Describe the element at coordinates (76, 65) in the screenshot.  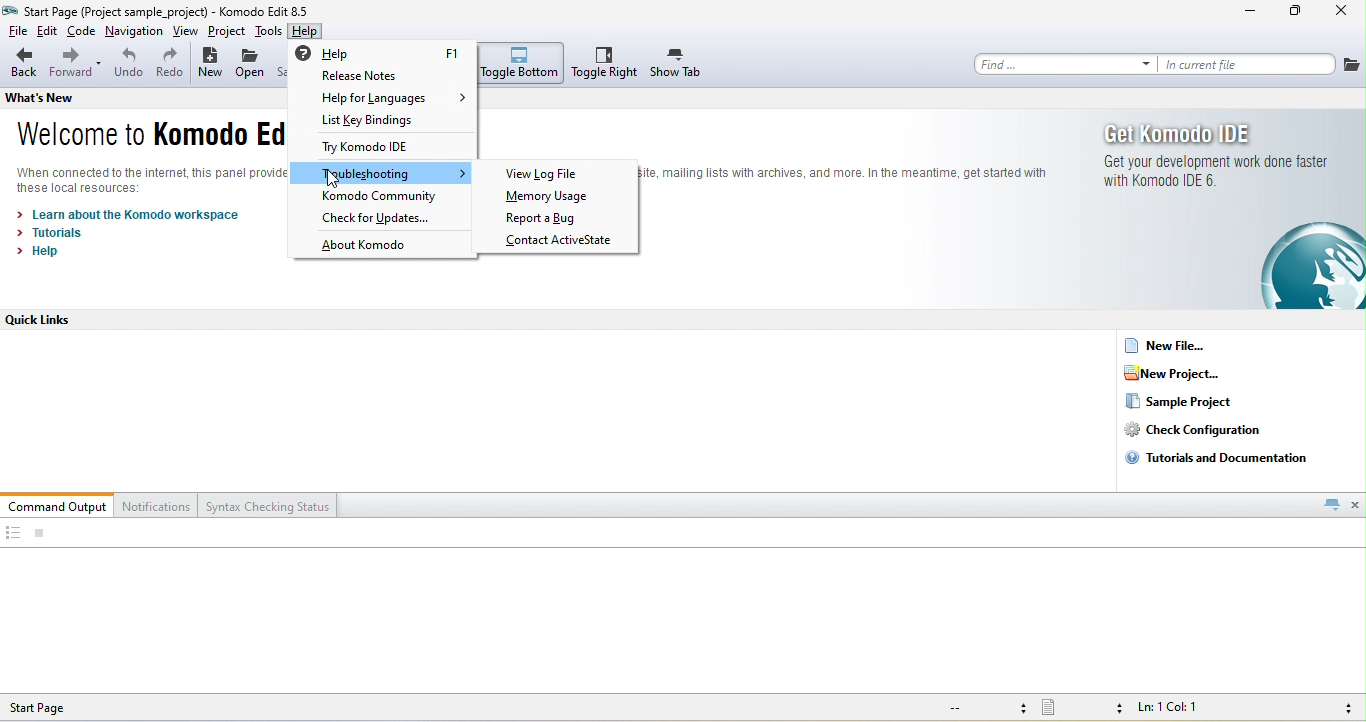
I see `forward` at that location.